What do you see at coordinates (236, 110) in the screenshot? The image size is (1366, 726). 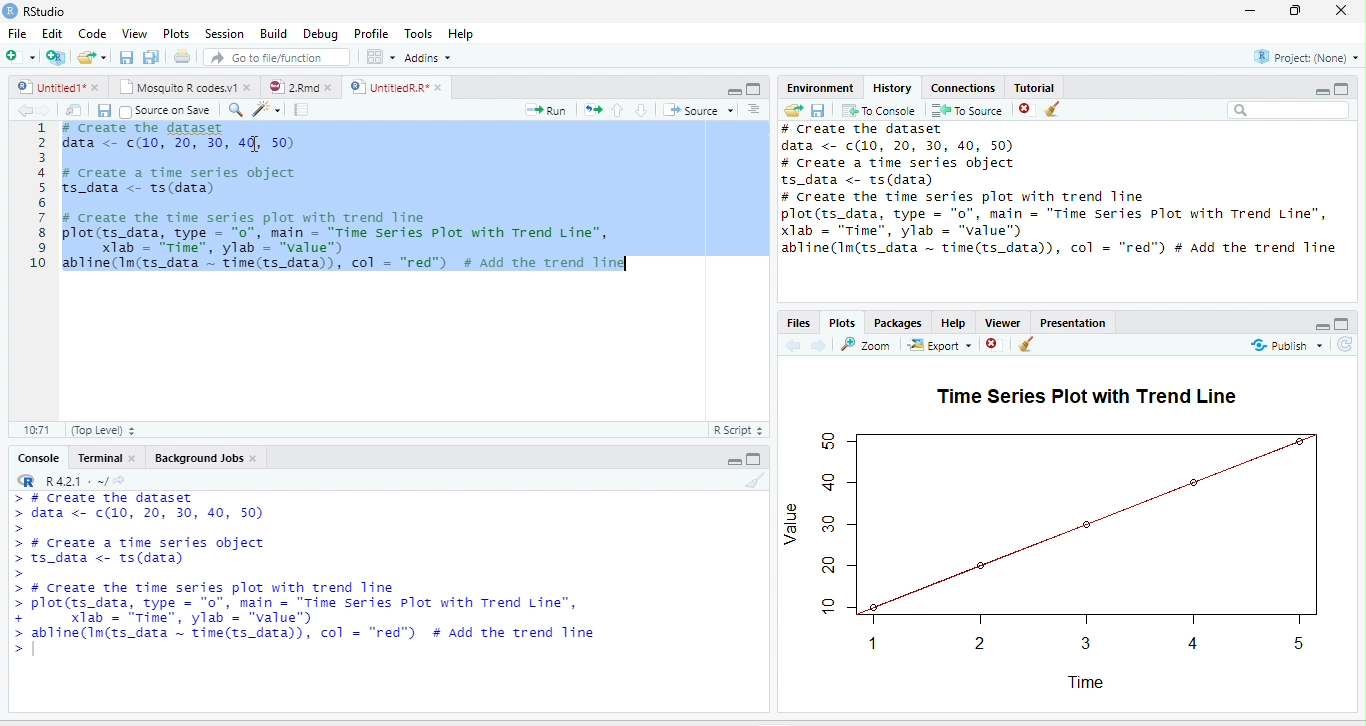 I see `Find/Replace` at bounding box center [236, 110].